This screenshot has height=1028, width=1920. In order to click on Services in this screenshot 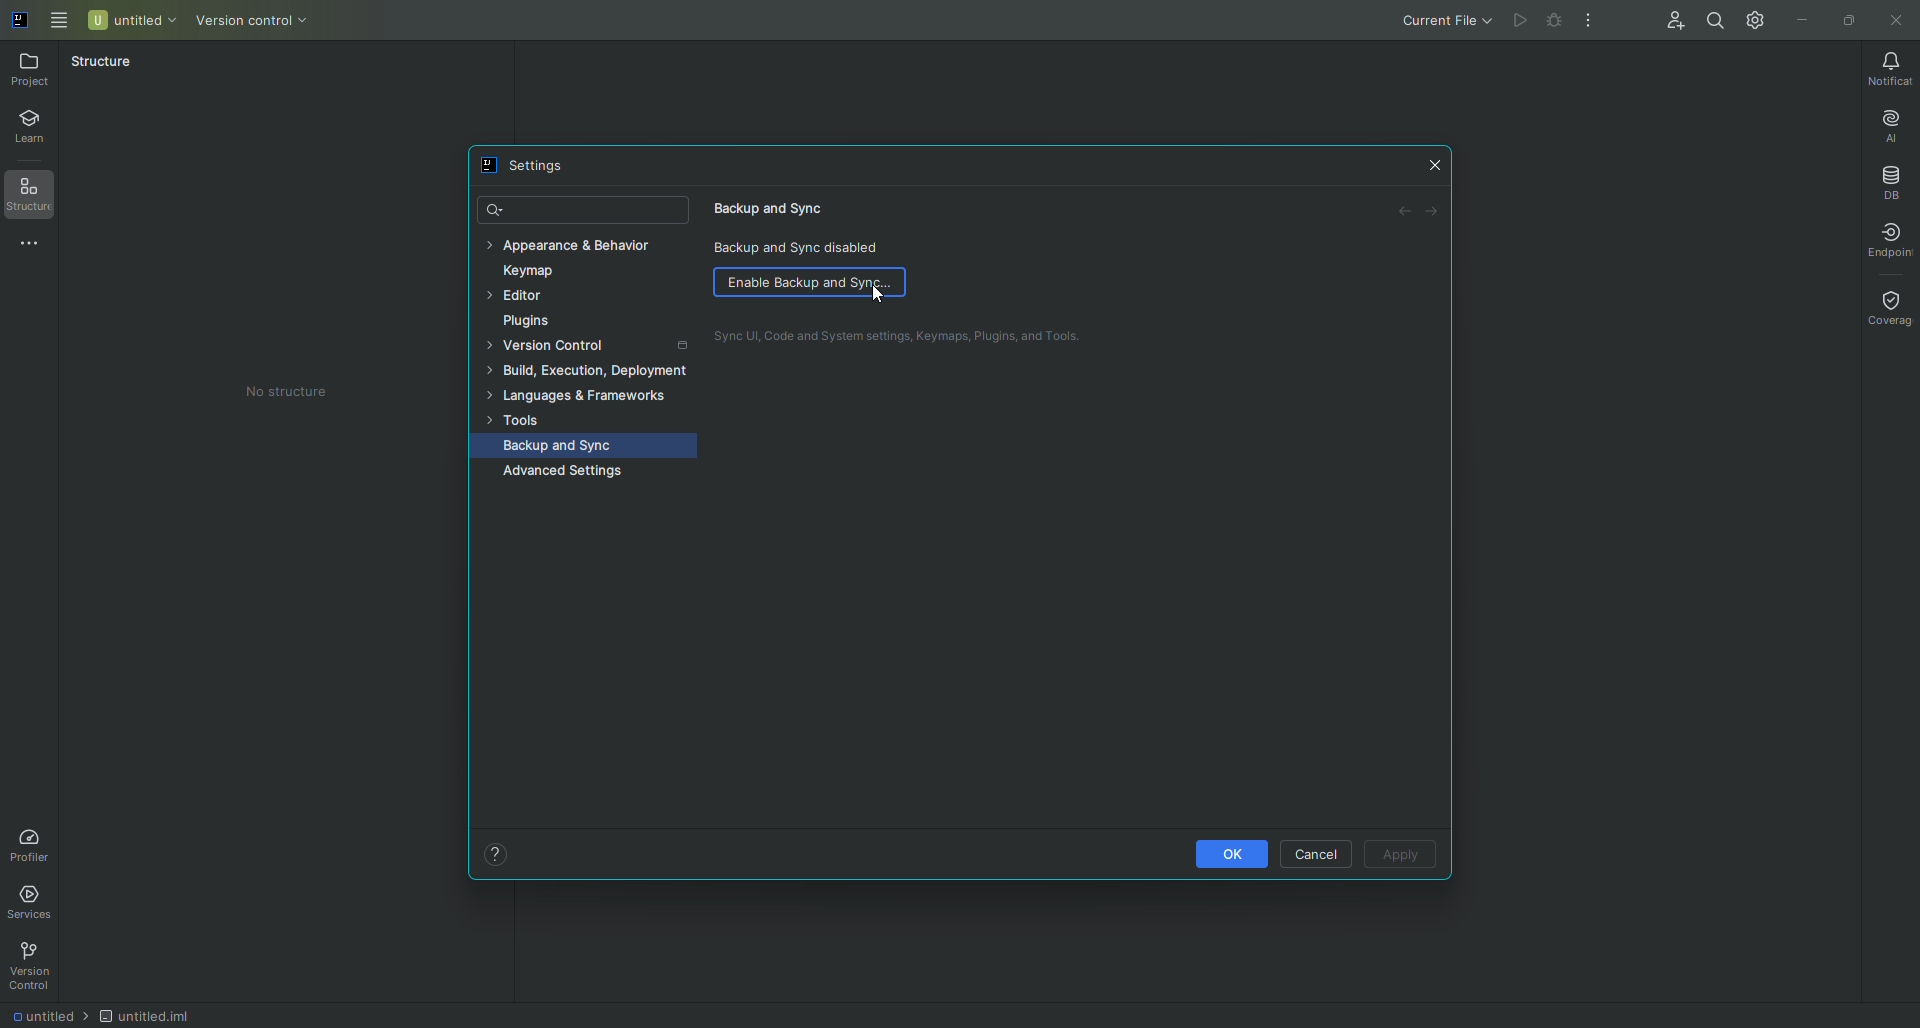, I will do `click(36, 899)`.